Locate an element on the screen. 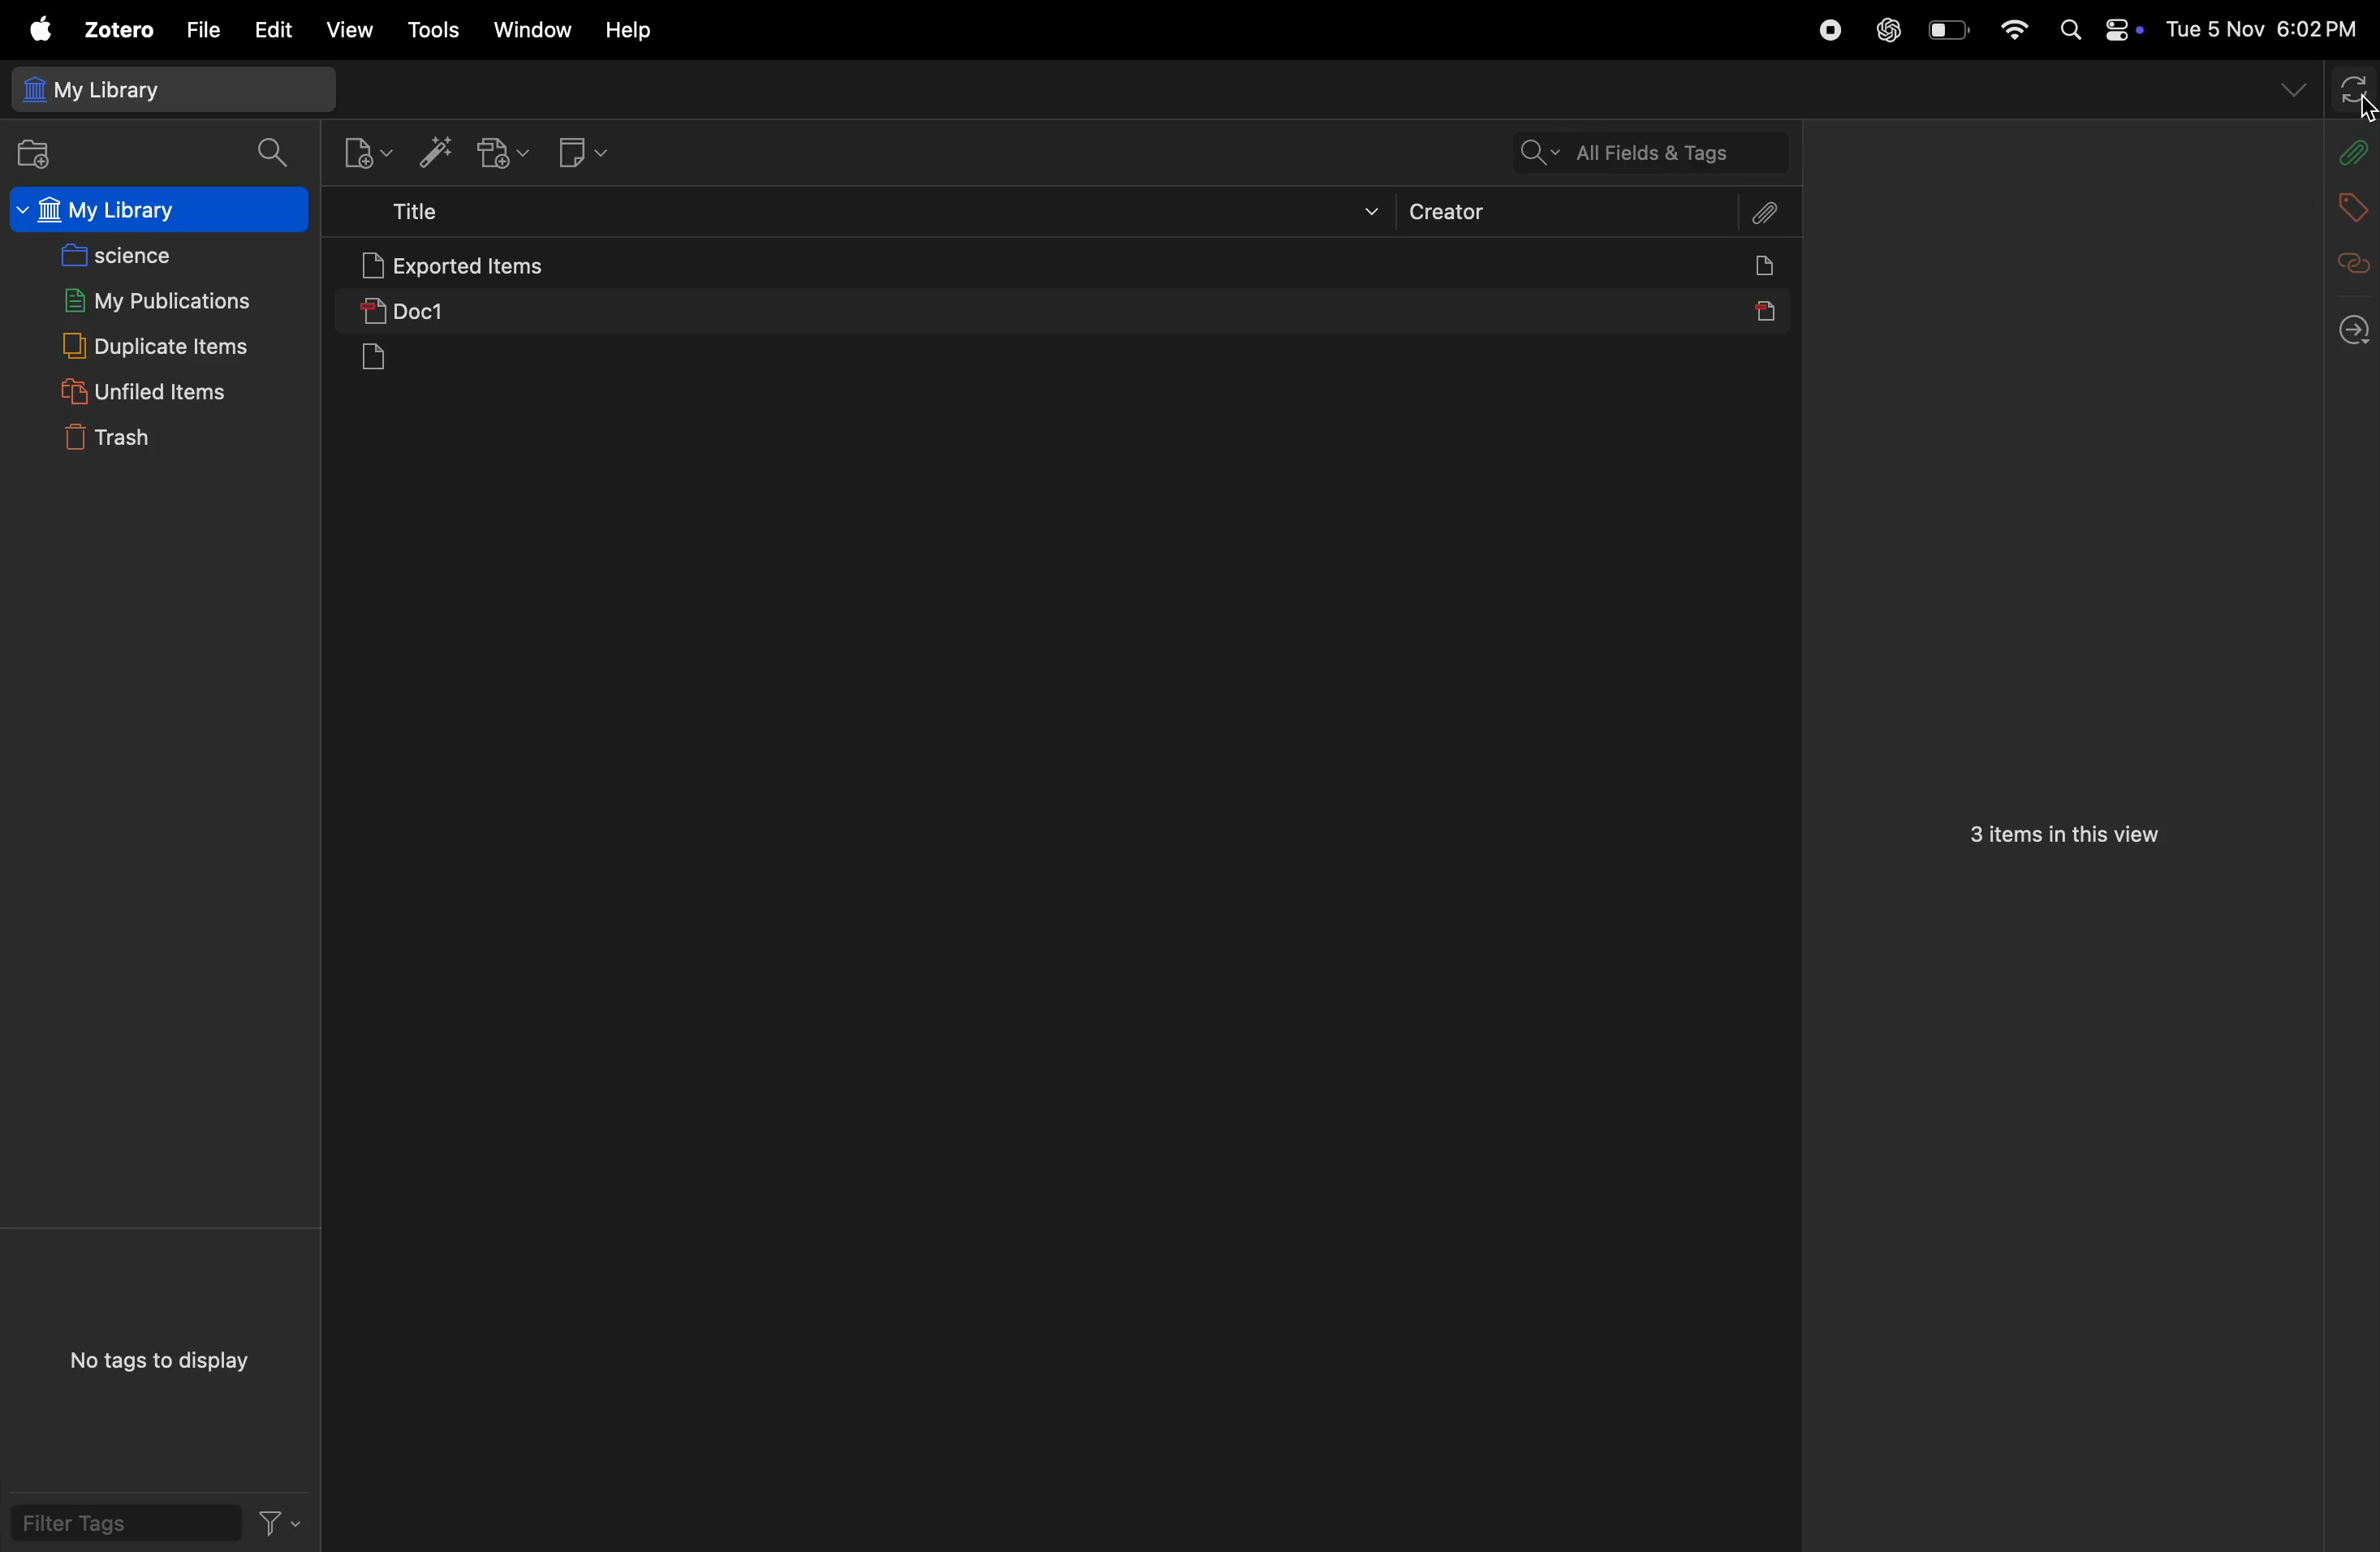 The height and width of the screenshot is (1552, 2380). filter tags is located at coordinates (280, 1524).